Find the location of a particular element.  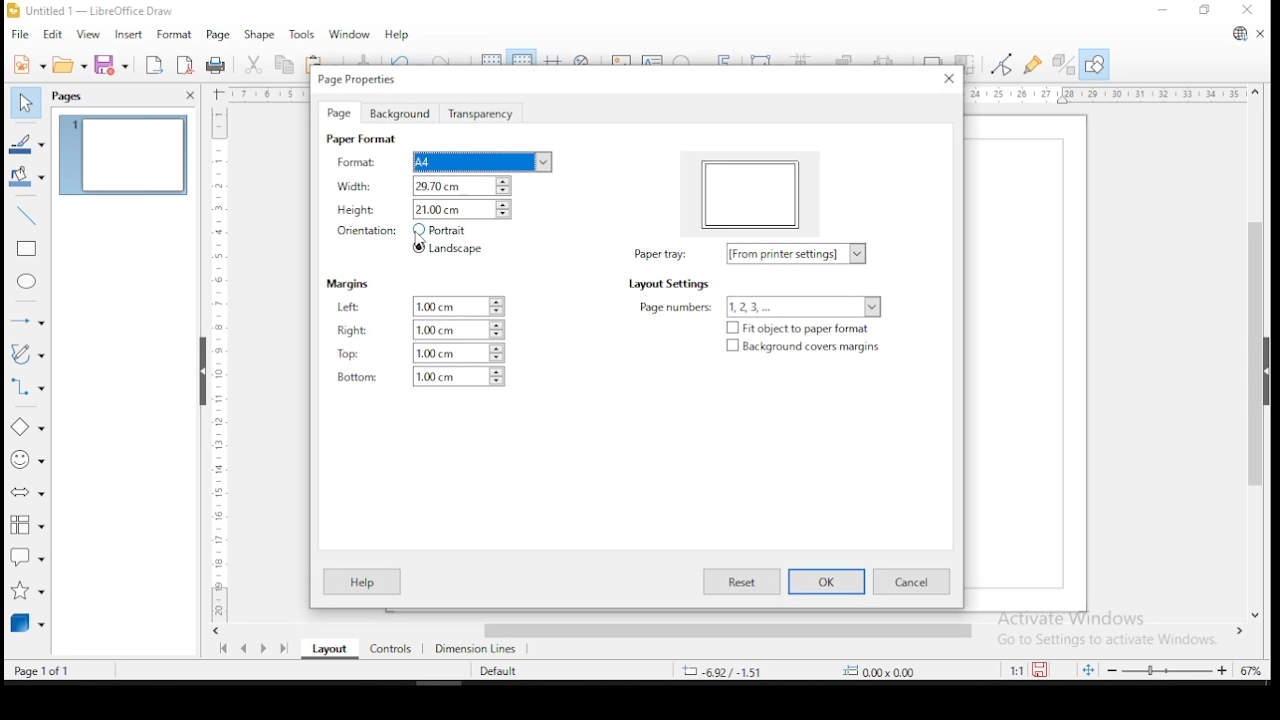

help is located at coordinates (396, 36).